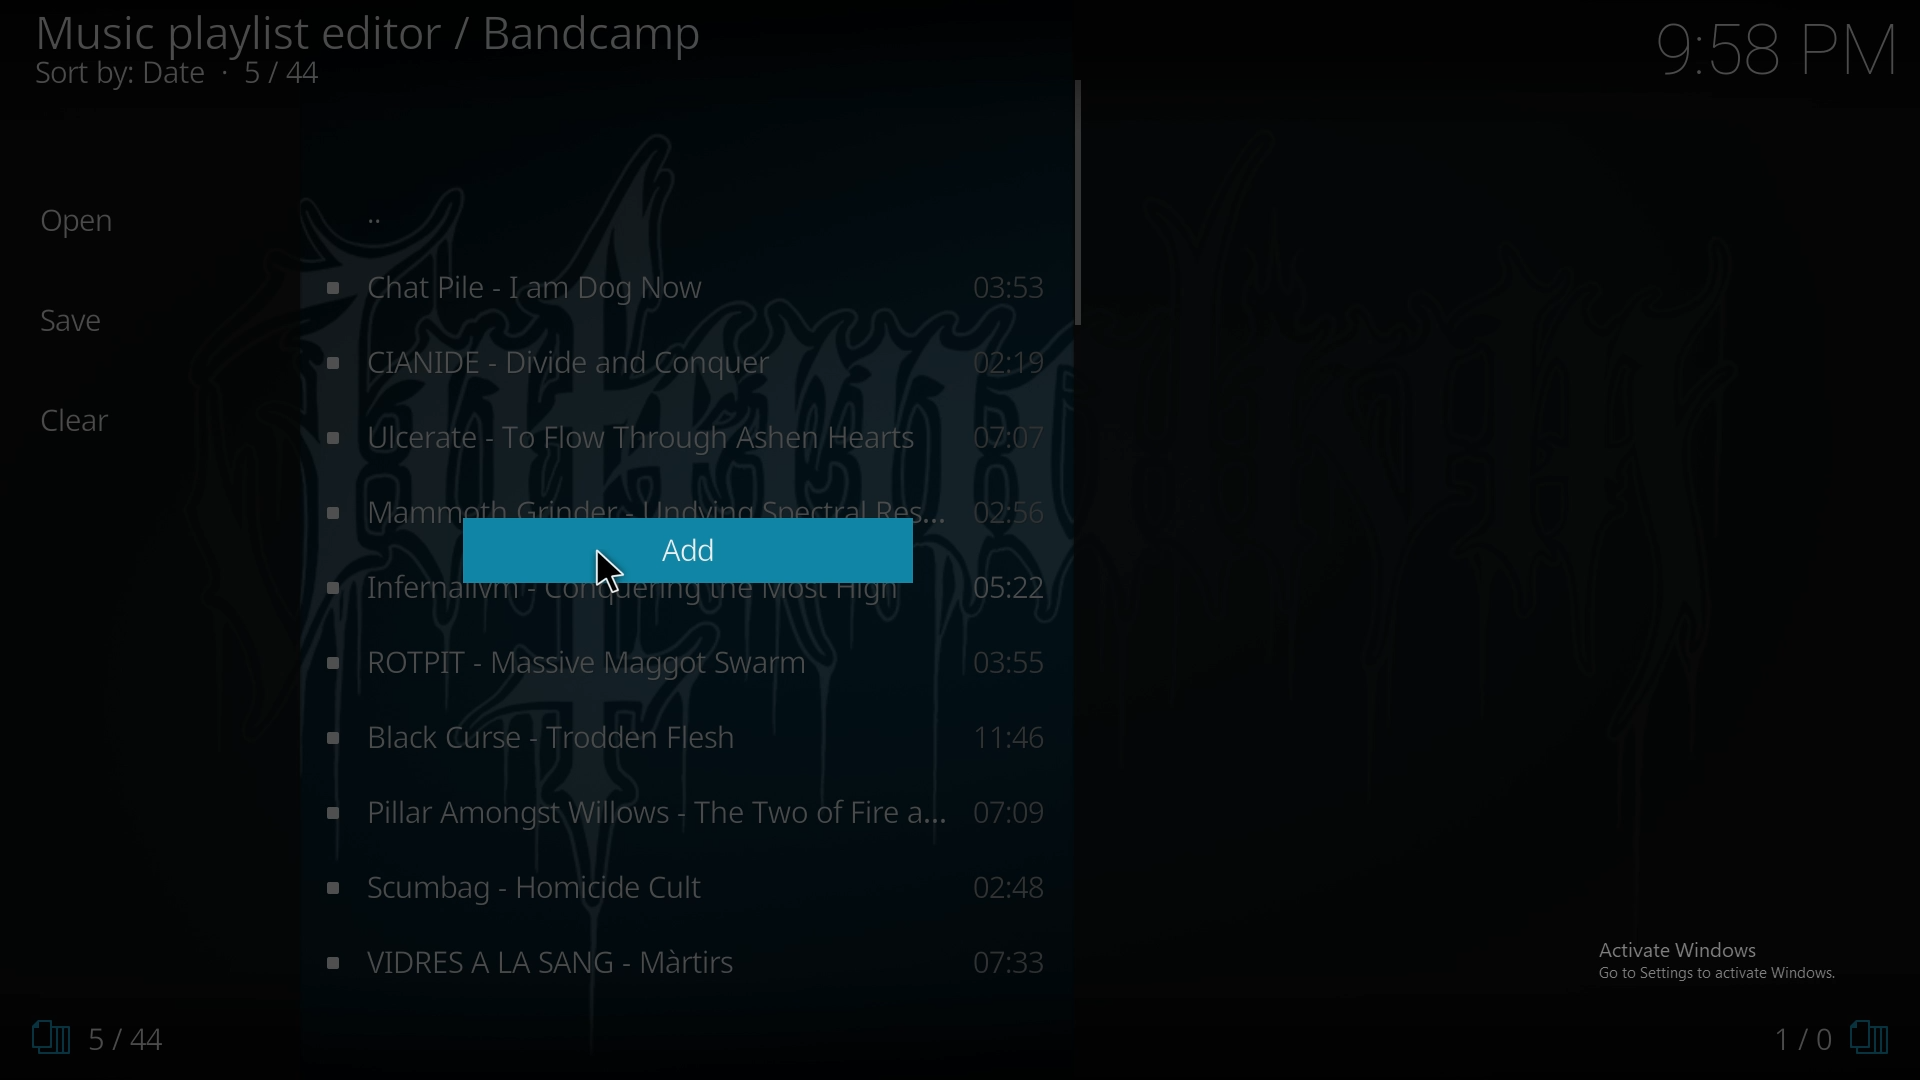  What do you see at coordinates (687, 887) in the screenshot?
I see `music` at bounding box center [687, 887].